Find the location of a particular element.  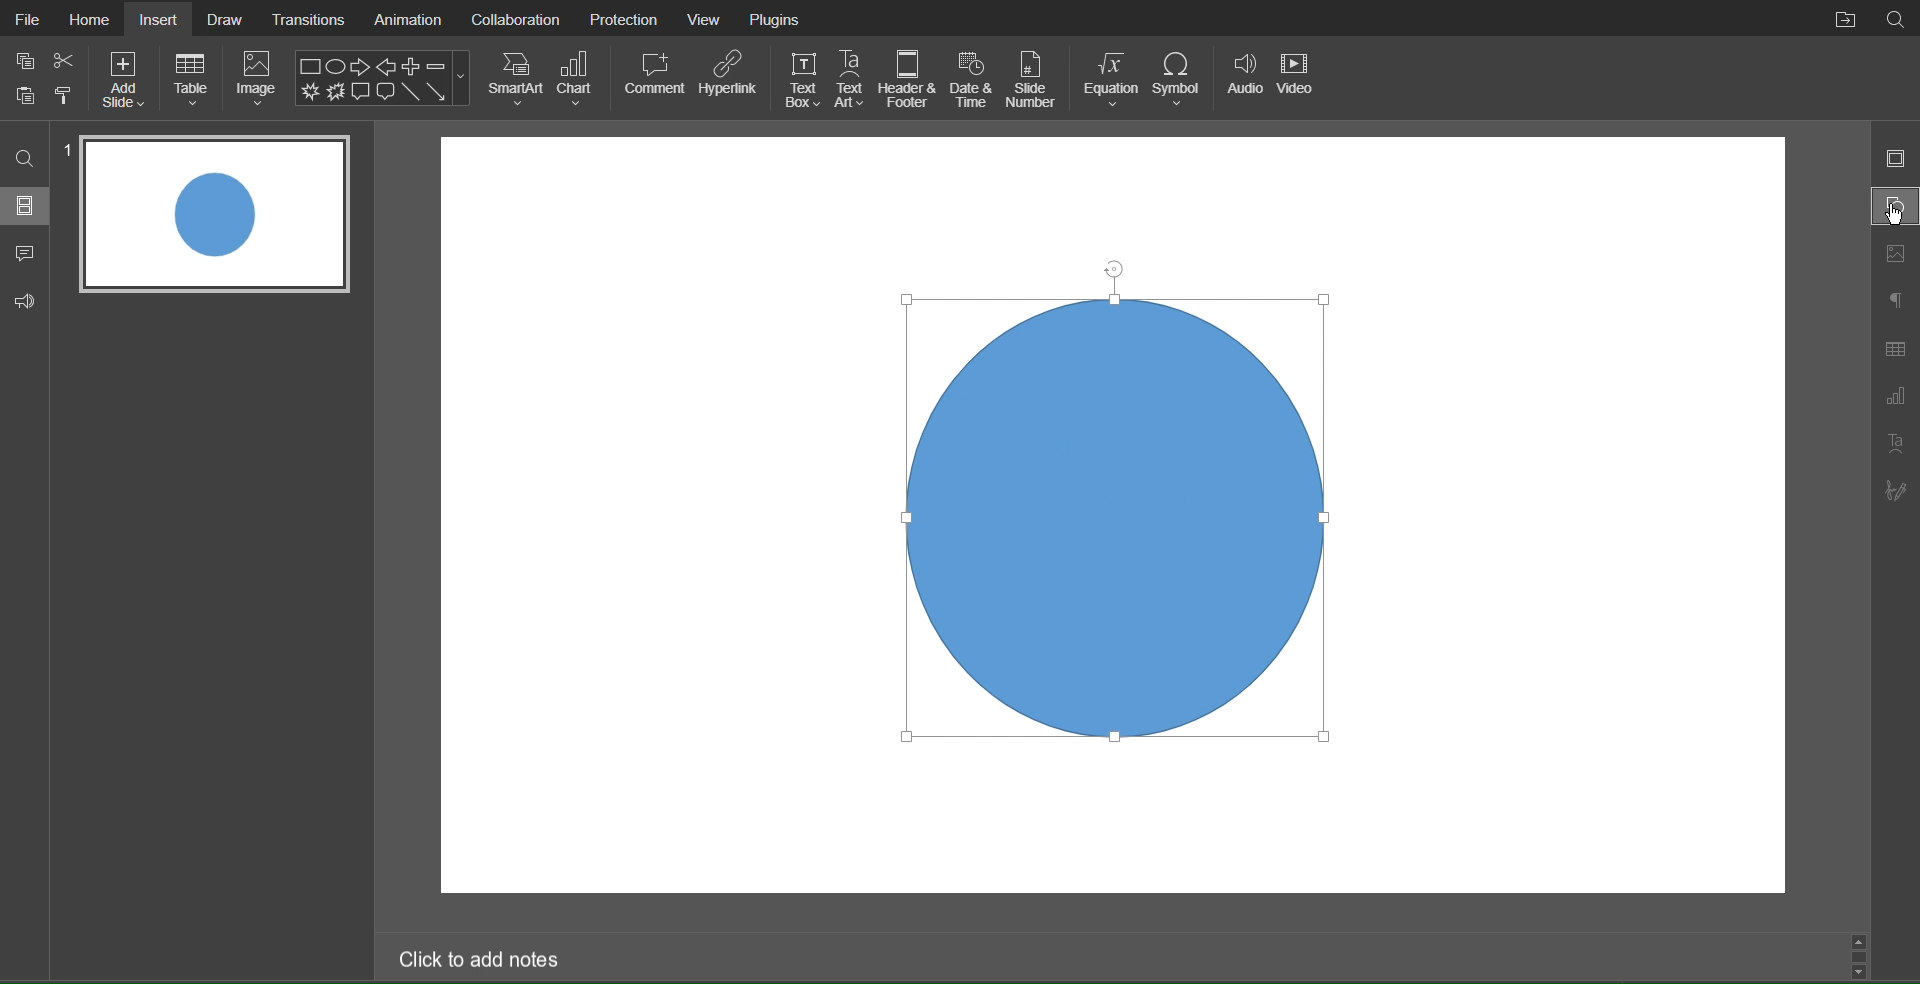

Animation is located at coordinates (407, 20).